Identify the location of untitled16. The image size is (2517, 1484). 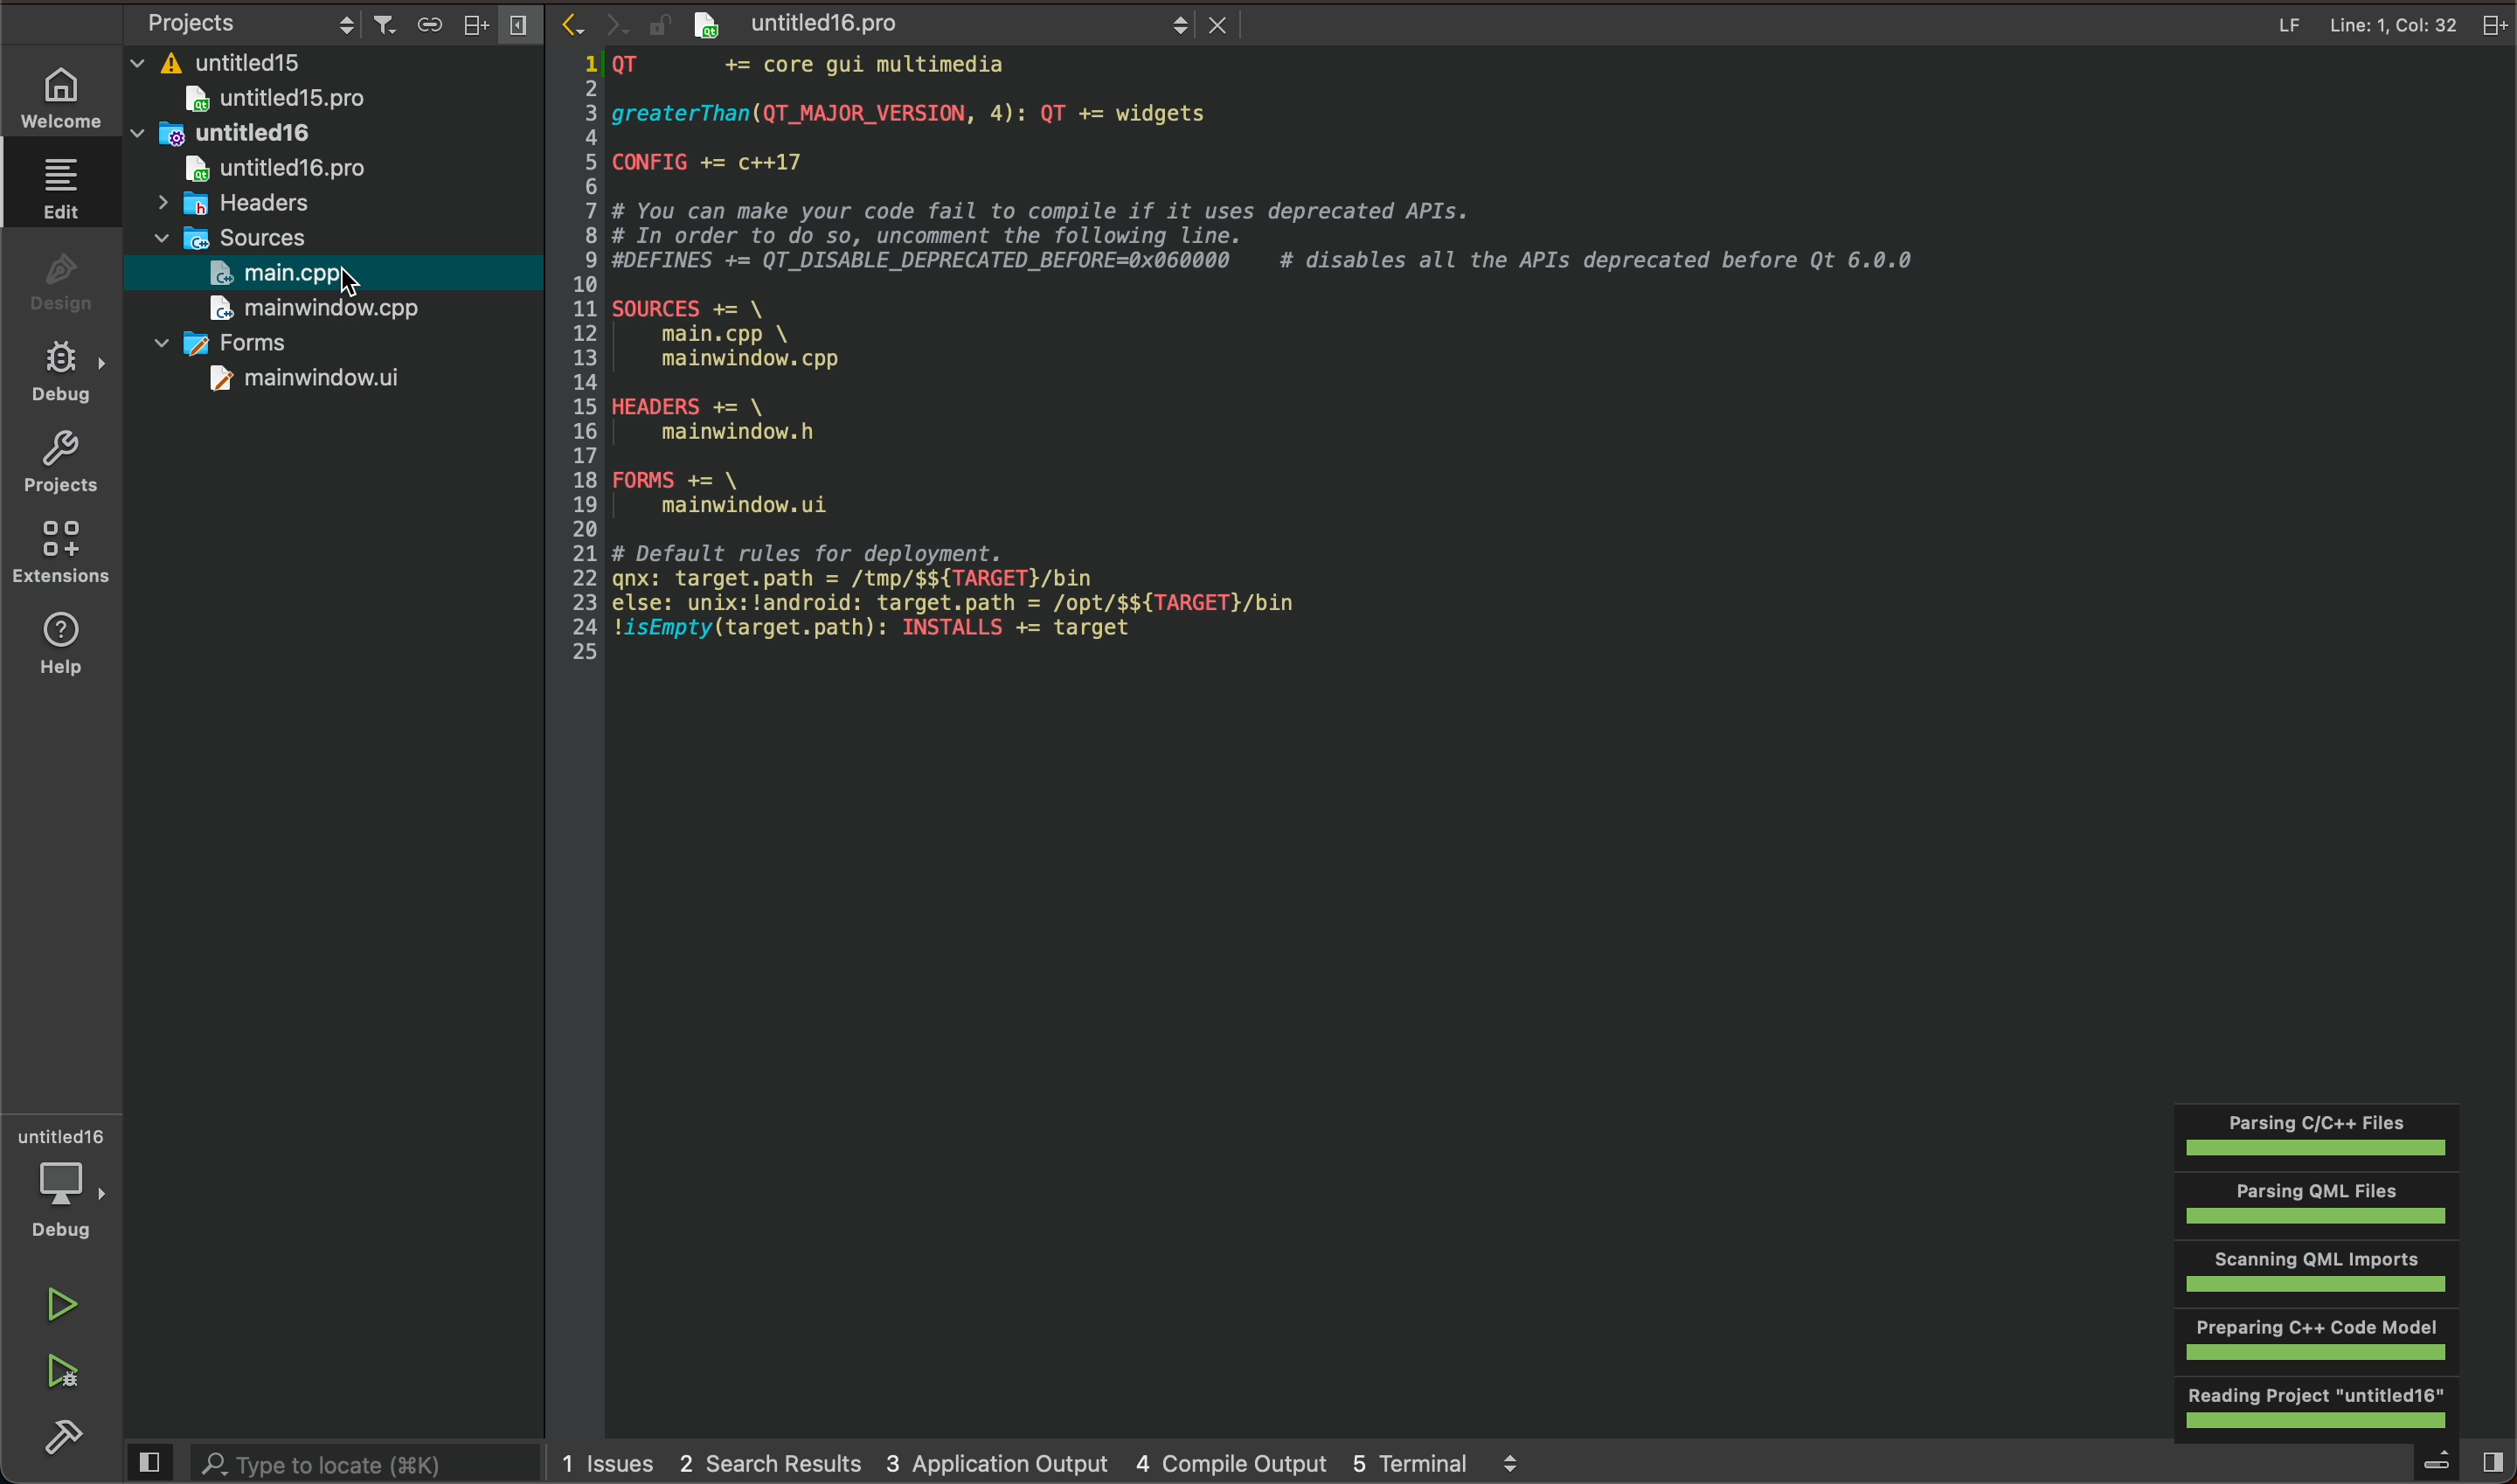
(229, 136).